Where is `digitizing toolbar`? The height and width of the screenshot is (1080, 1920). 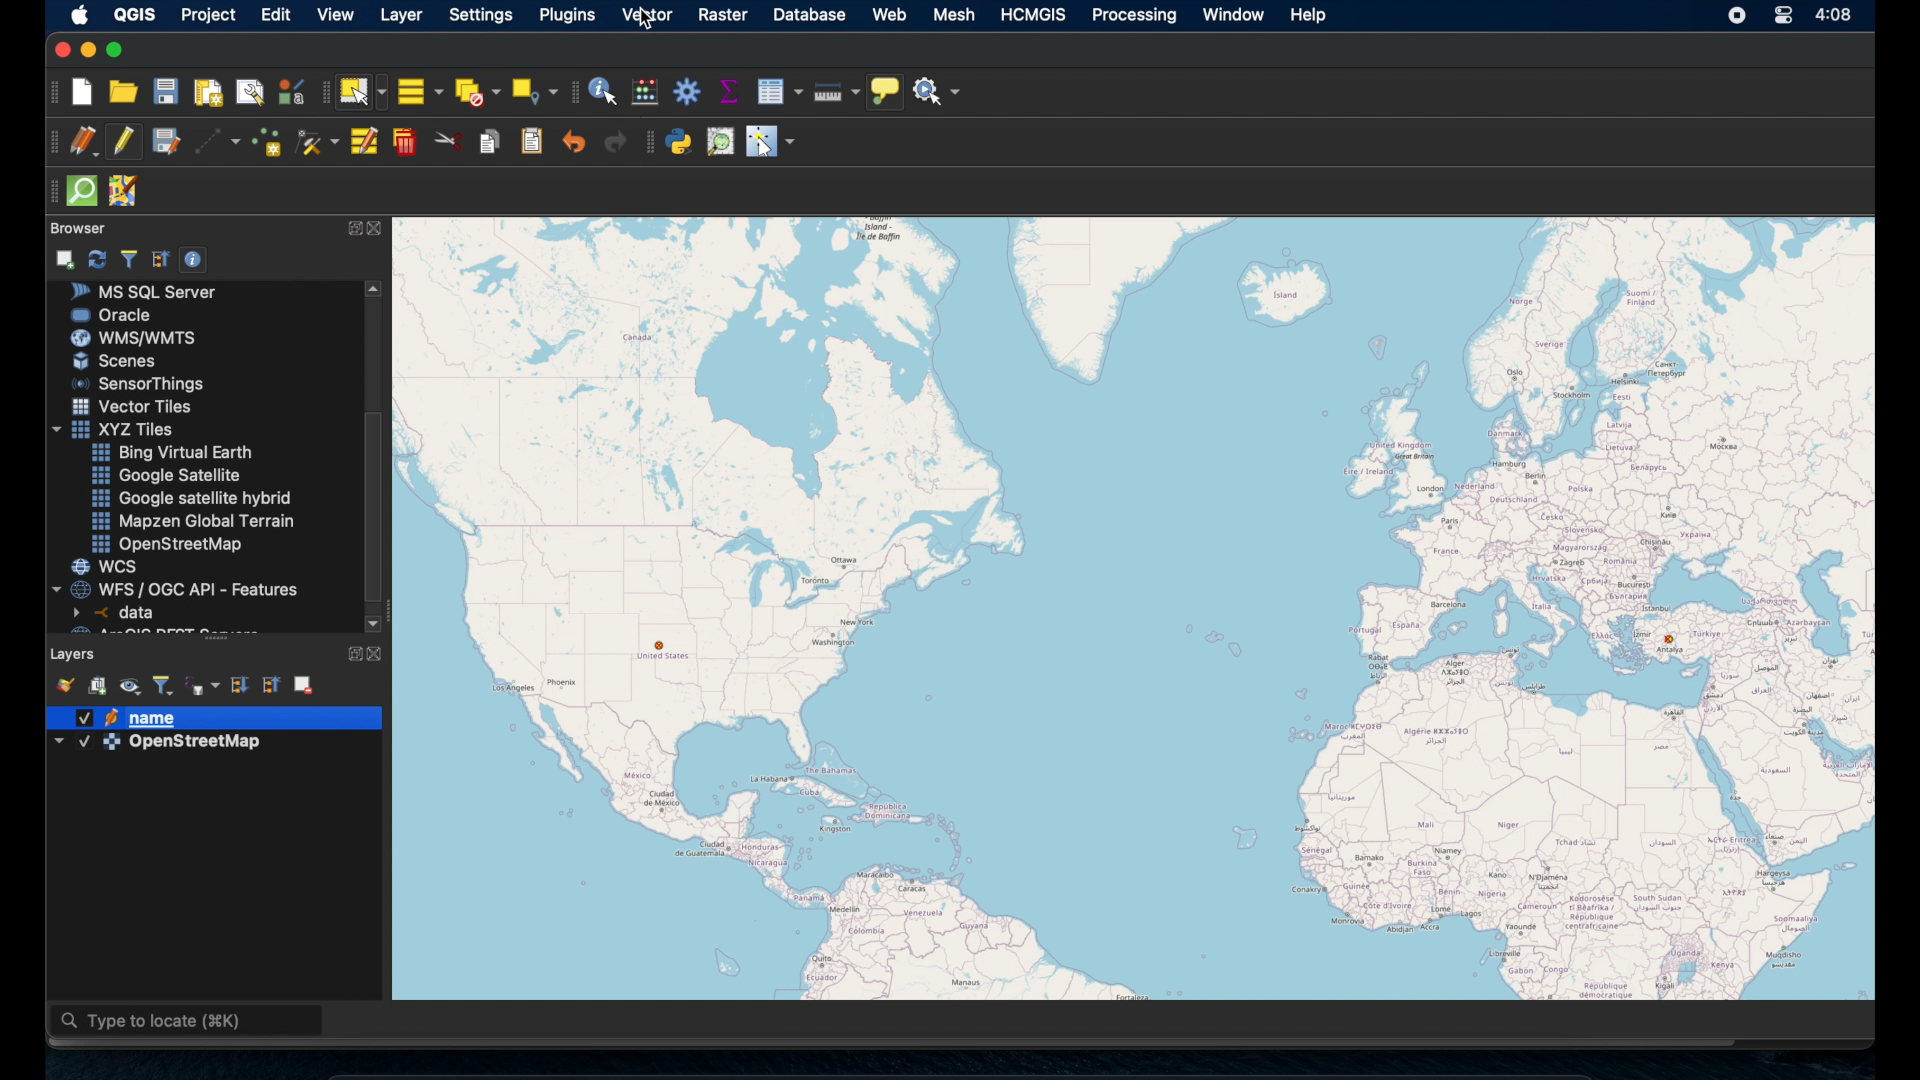 digitizing toolbar is located at coordinates (47, 143).